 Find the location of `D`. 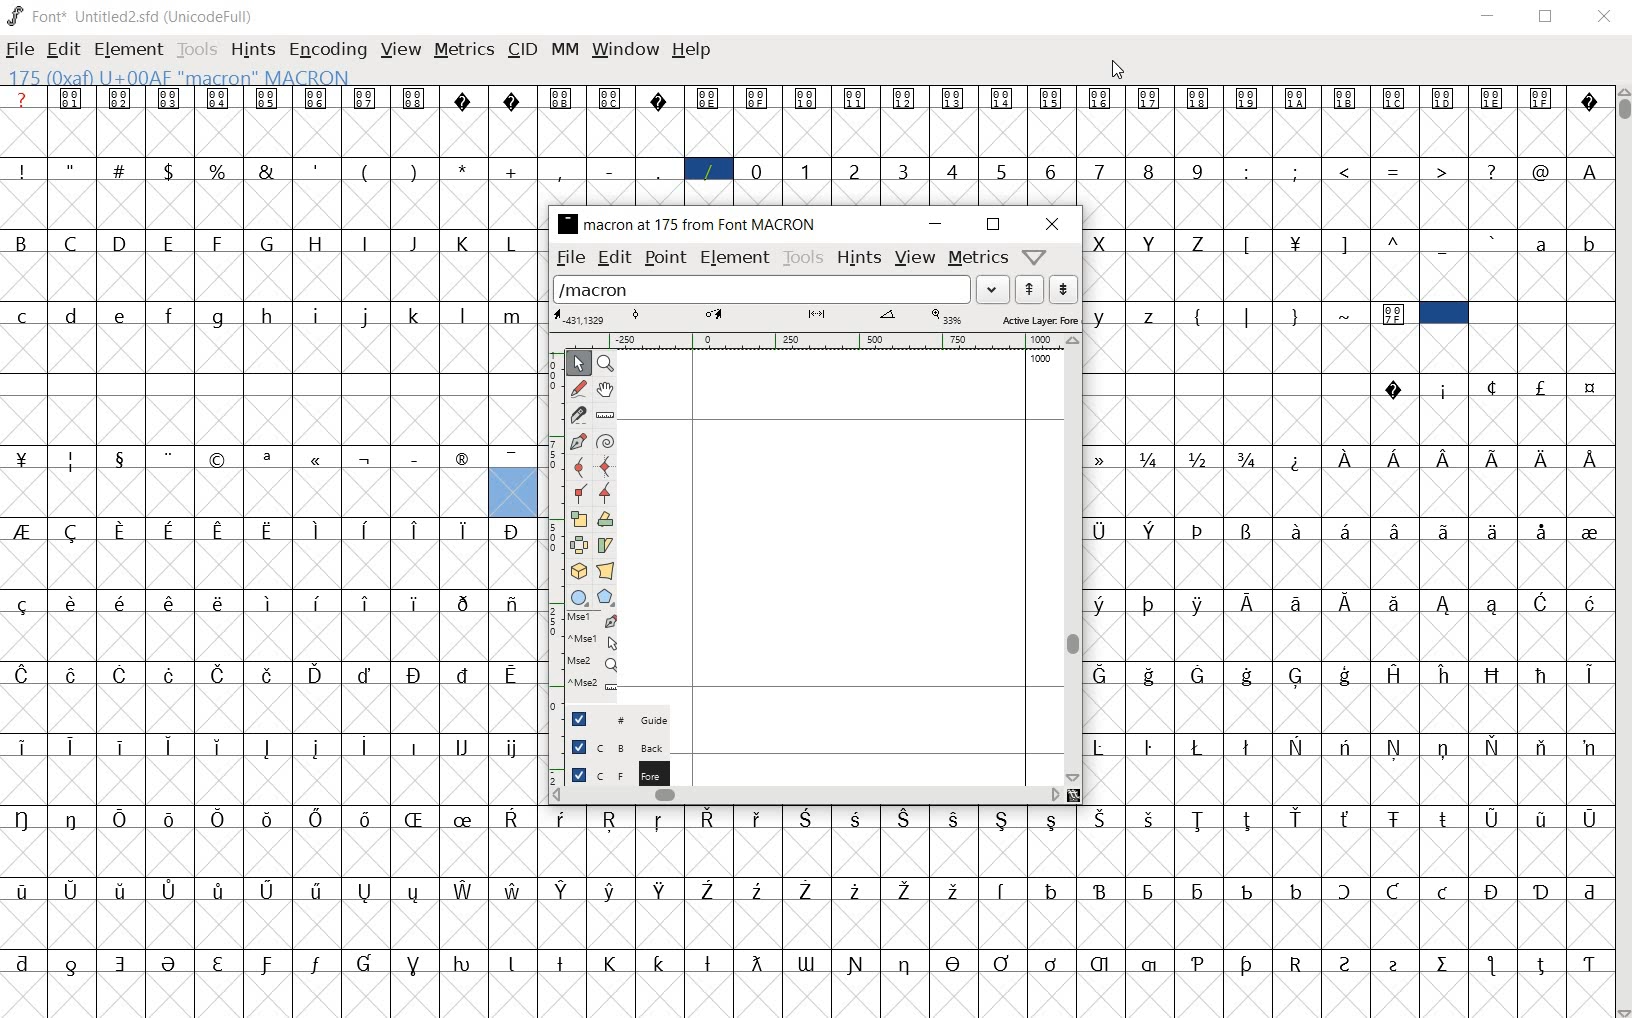

D is located at coordinates (122, 244).